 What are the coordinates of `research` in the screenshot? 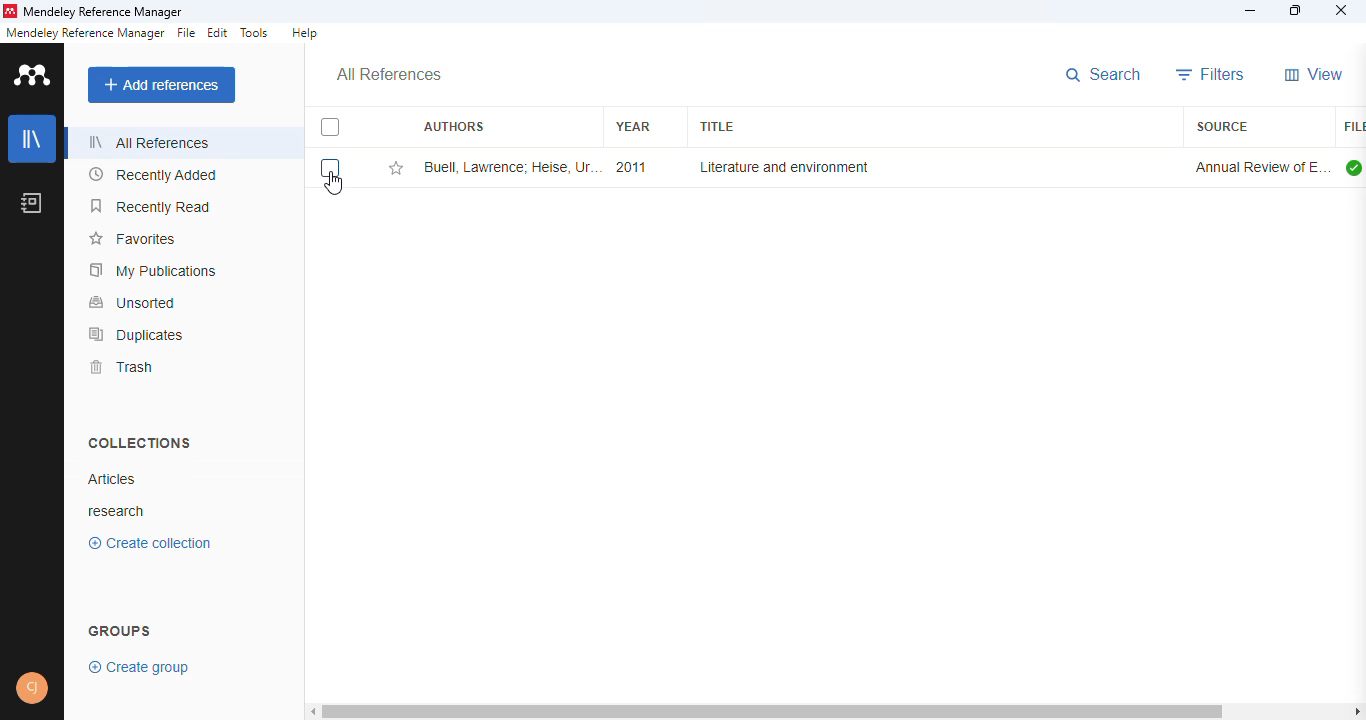 It's located at (121, 510).